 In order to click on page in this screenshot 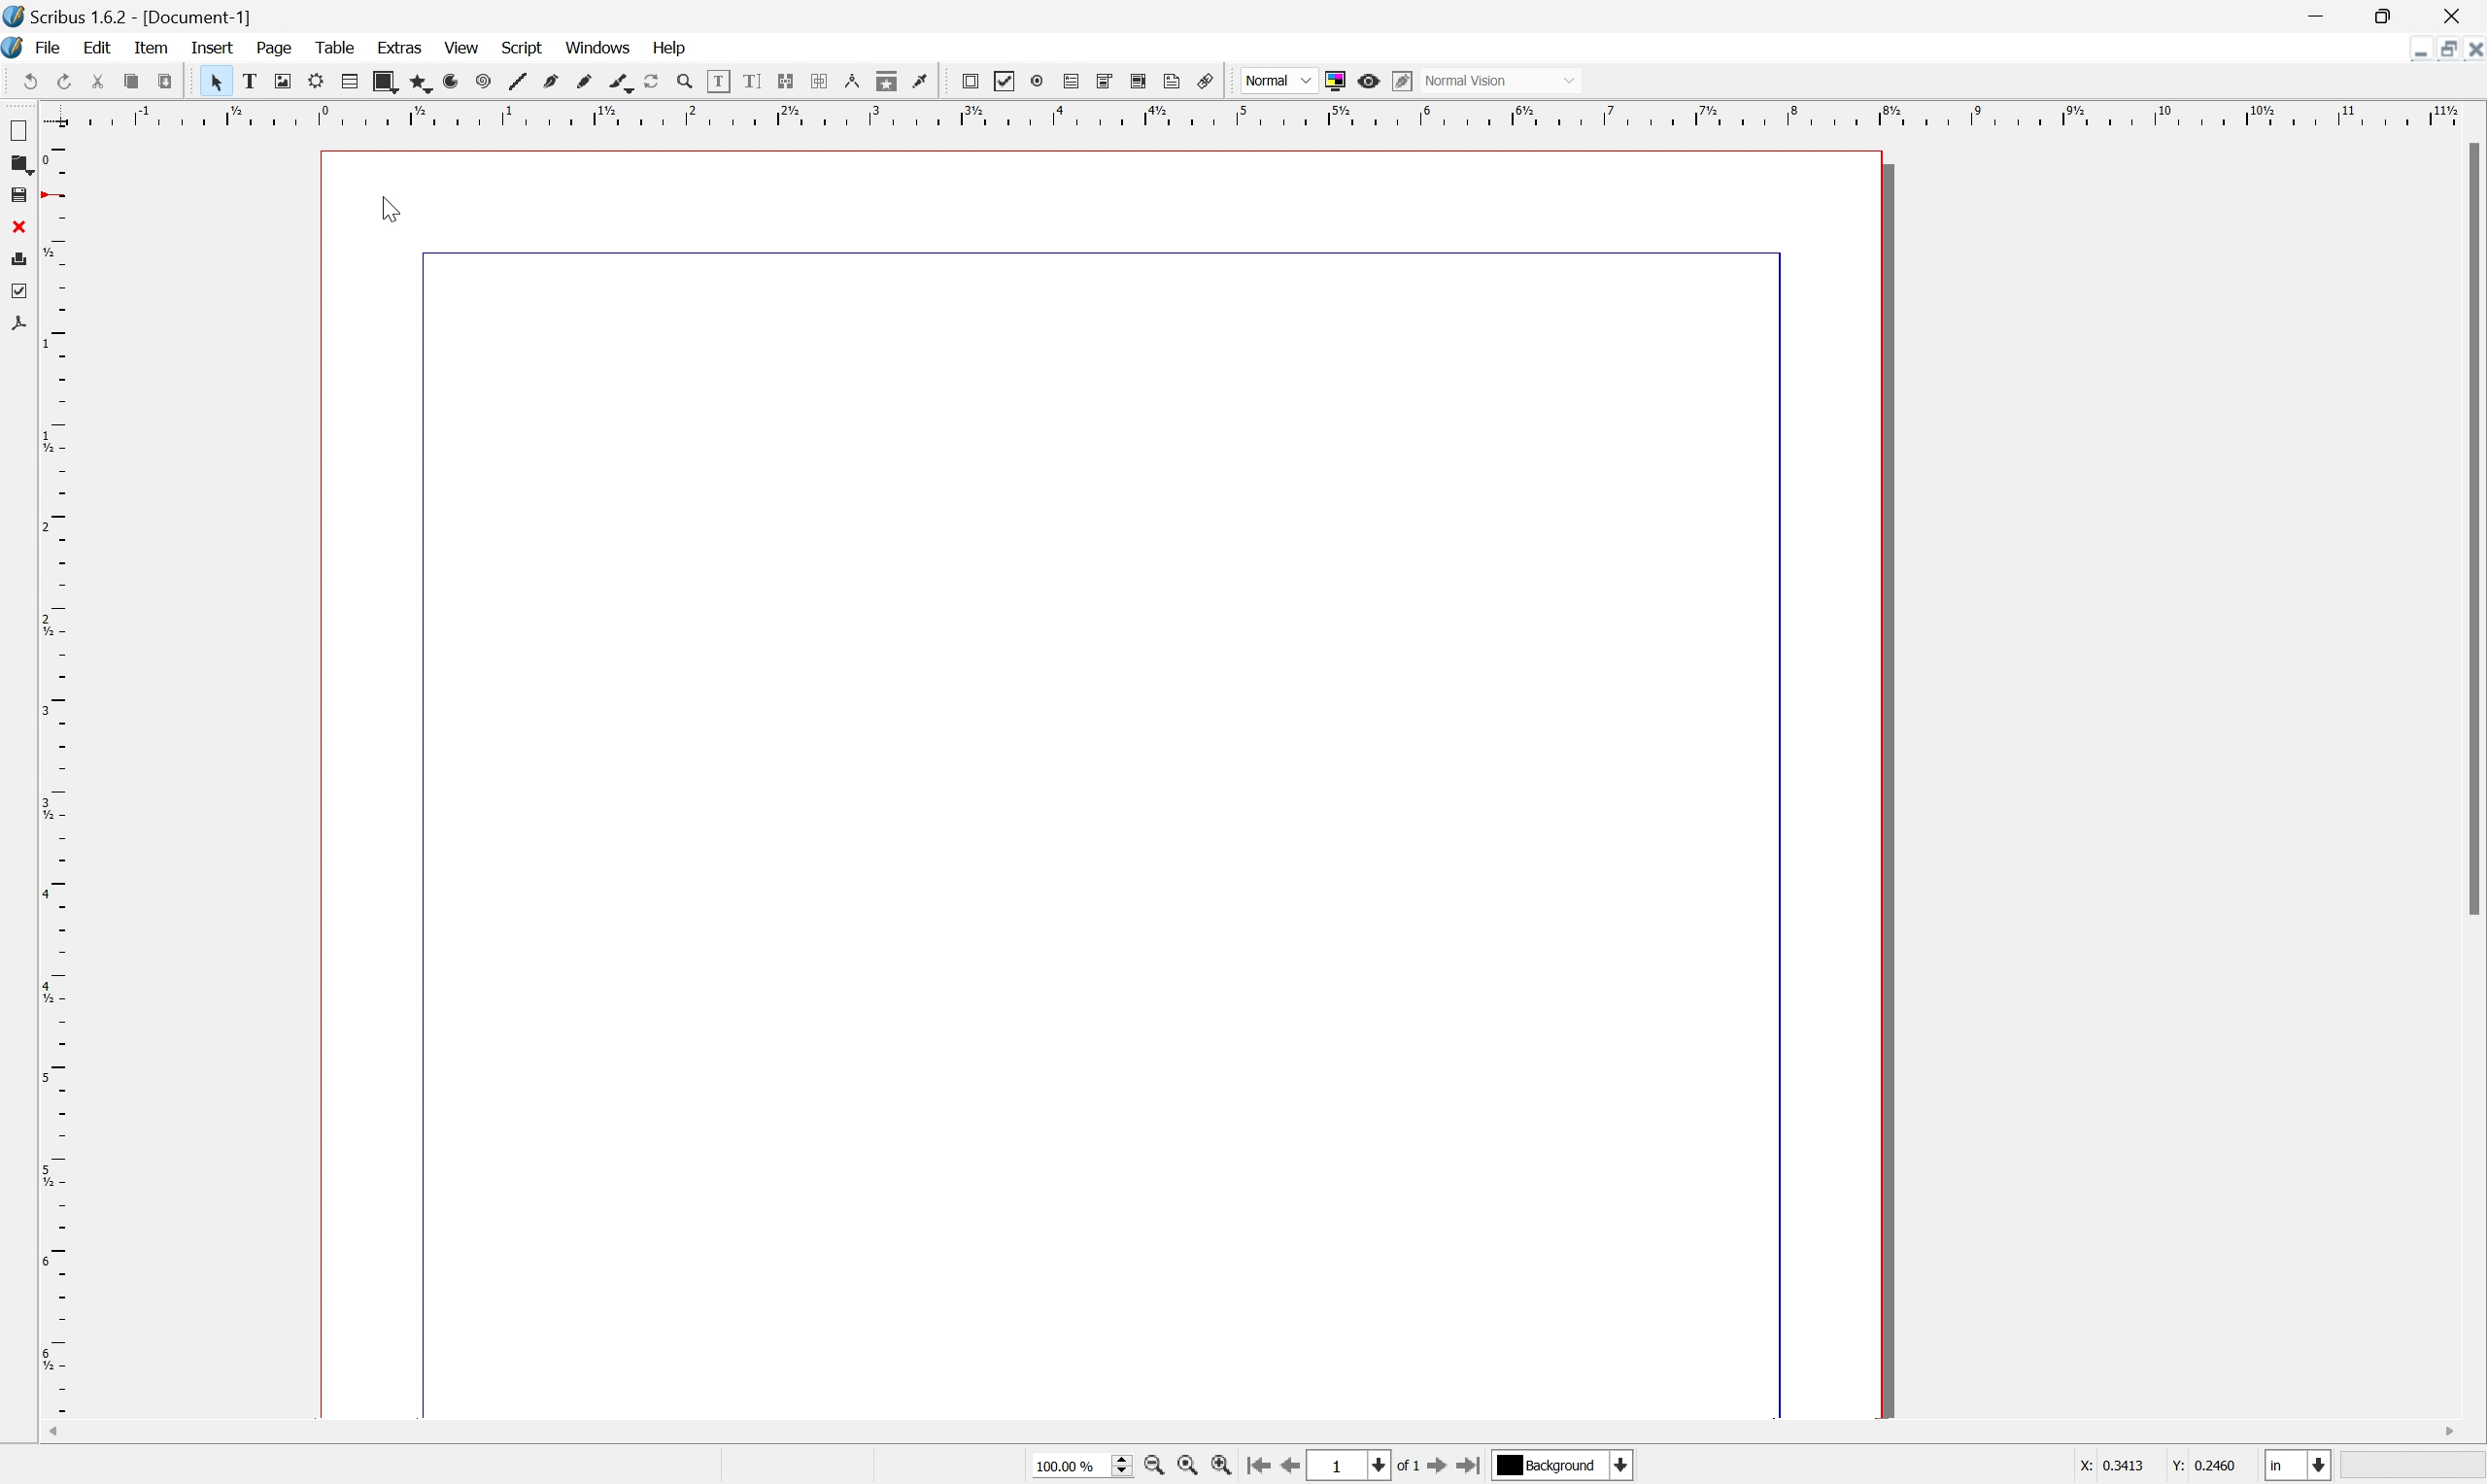, I will do `click(275, 48)`.